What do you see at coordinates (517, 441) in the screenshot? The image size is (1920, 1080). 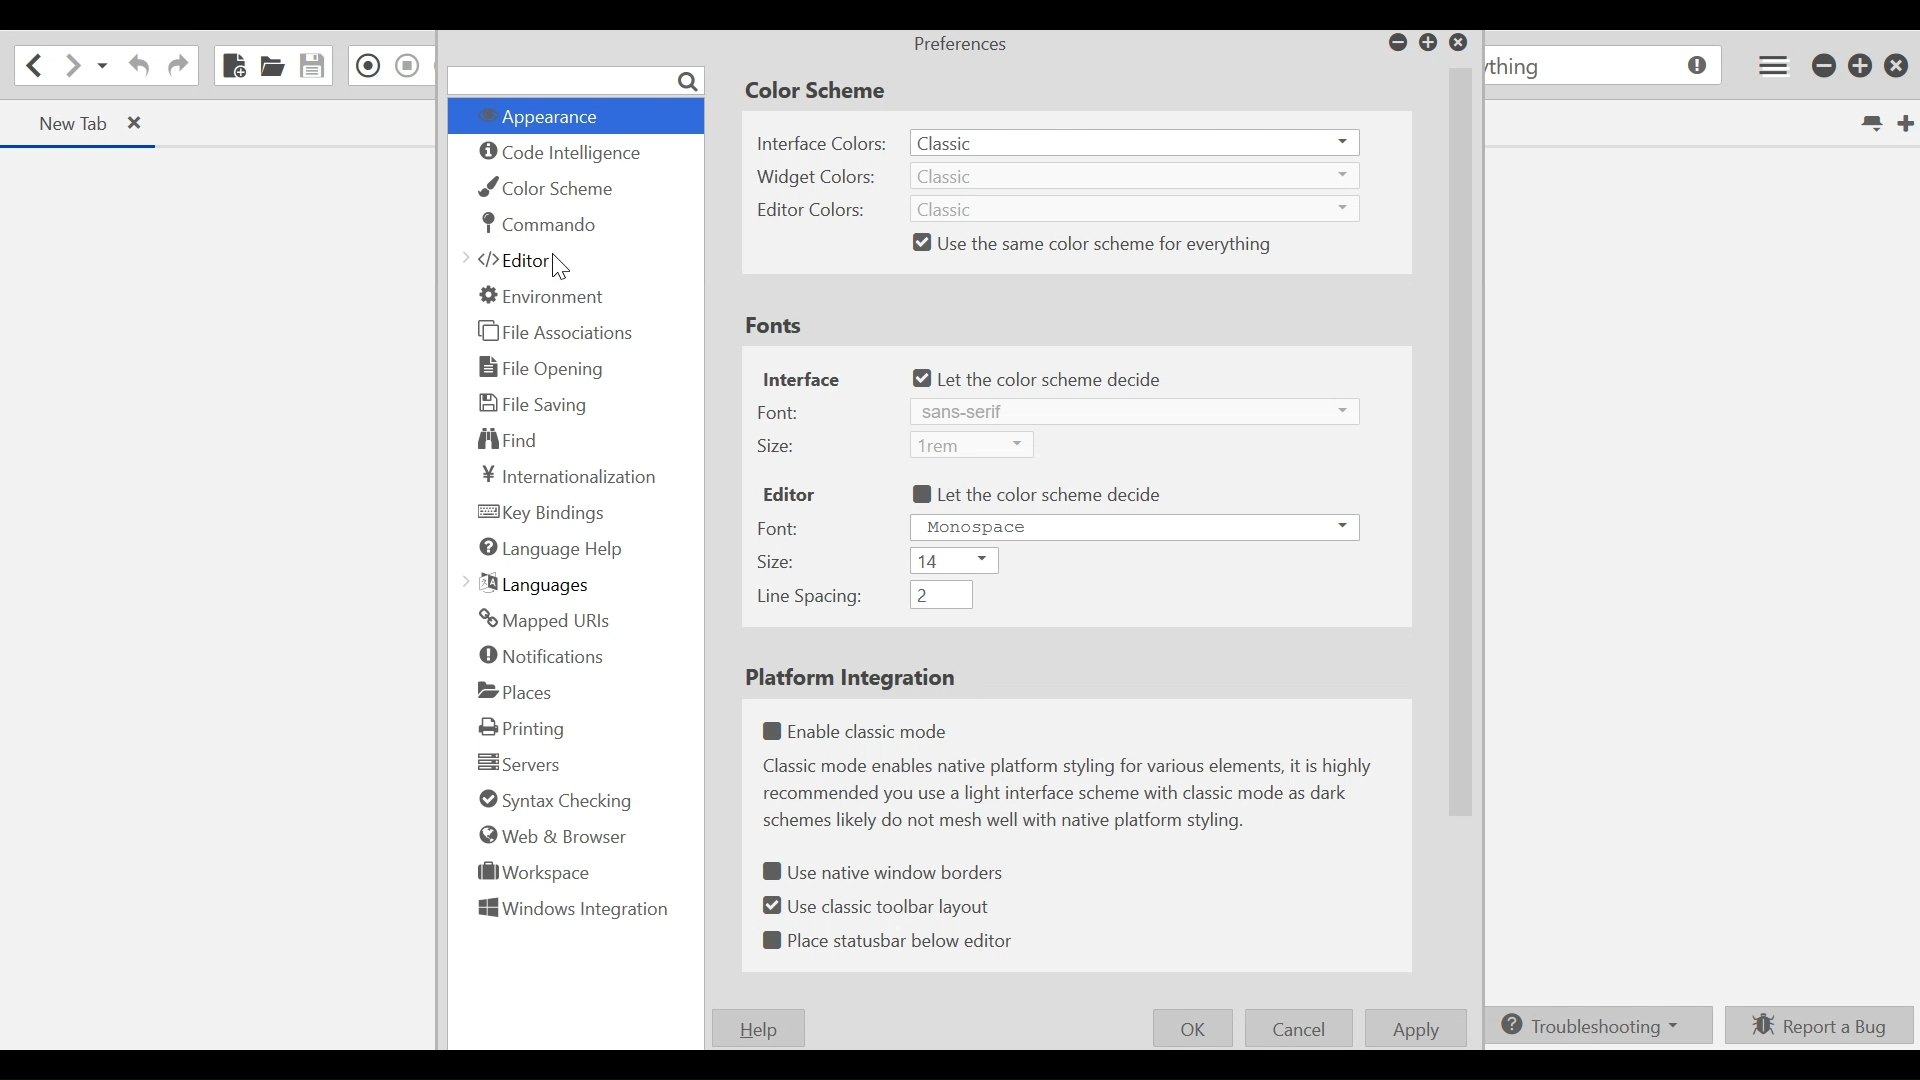 I see `Find` at bounding box center [517, 441].